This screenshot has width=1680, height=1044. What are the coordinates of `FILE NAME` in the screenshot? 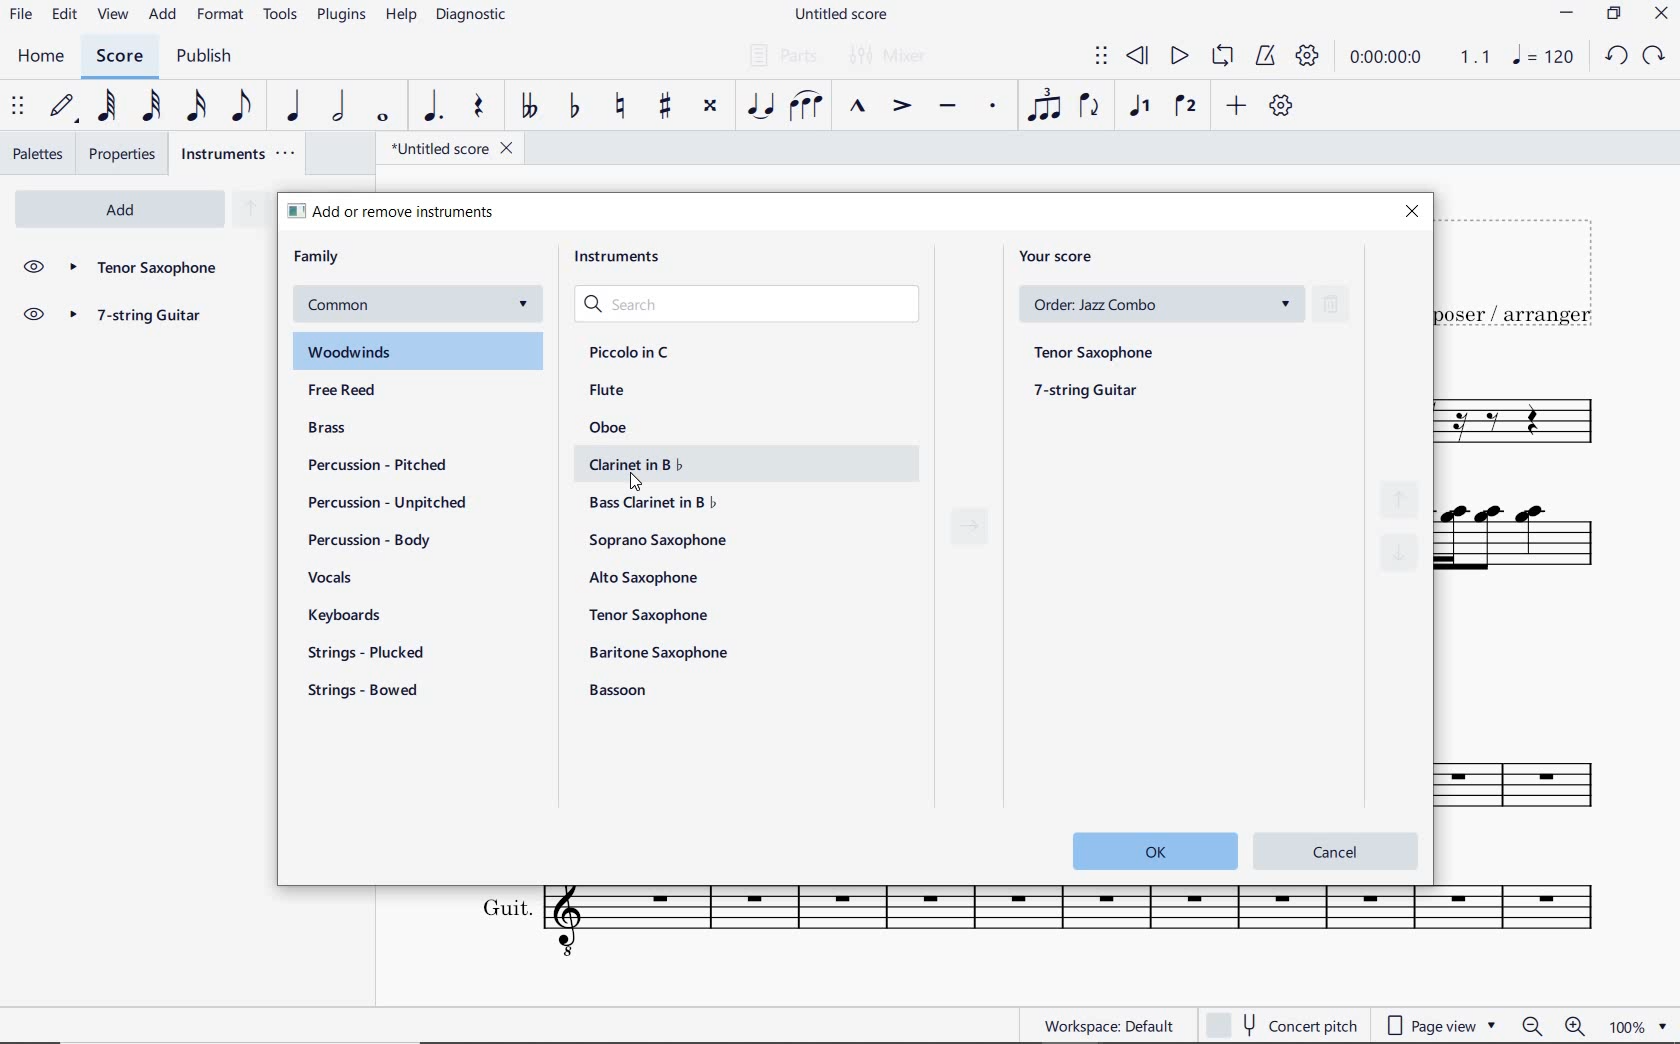 It's located at (840, 16).